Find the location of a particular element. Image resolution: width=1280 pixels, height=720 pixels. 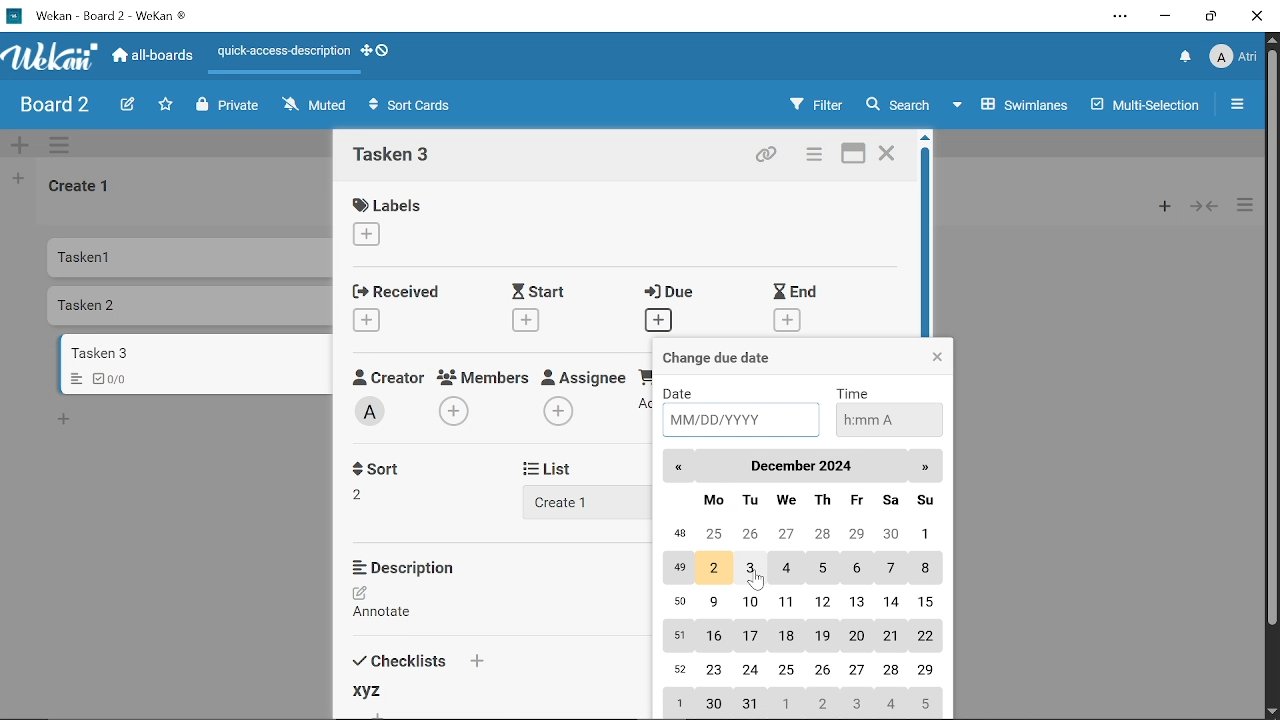

Card actions is located at coordinates (812, 156).